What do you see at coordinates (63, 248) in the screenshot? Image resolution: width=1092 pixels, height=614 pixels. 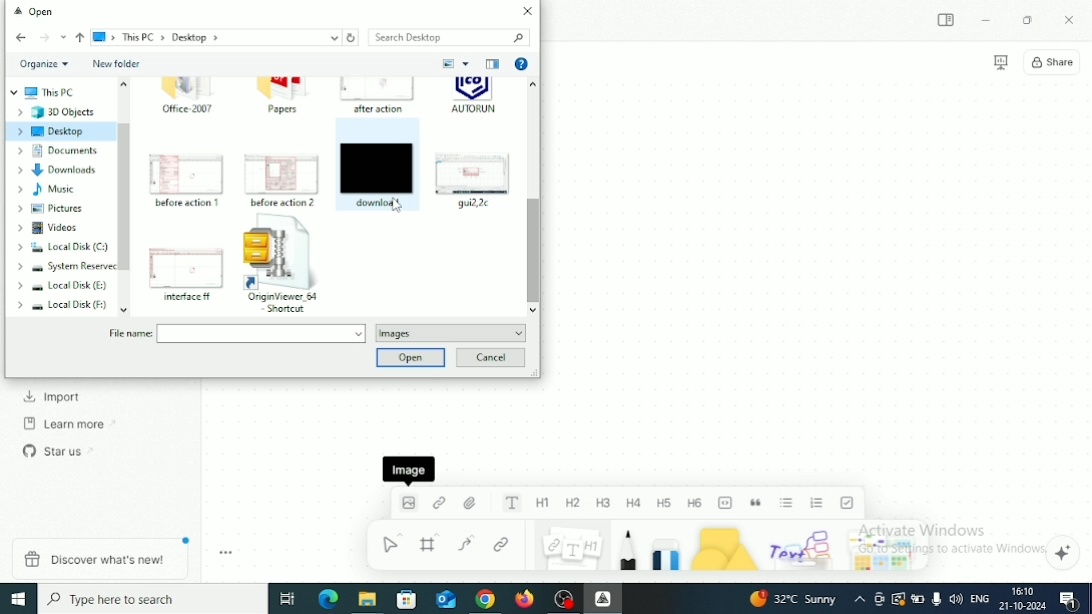 I see `Local Disk` at bounding box center [63, 248].